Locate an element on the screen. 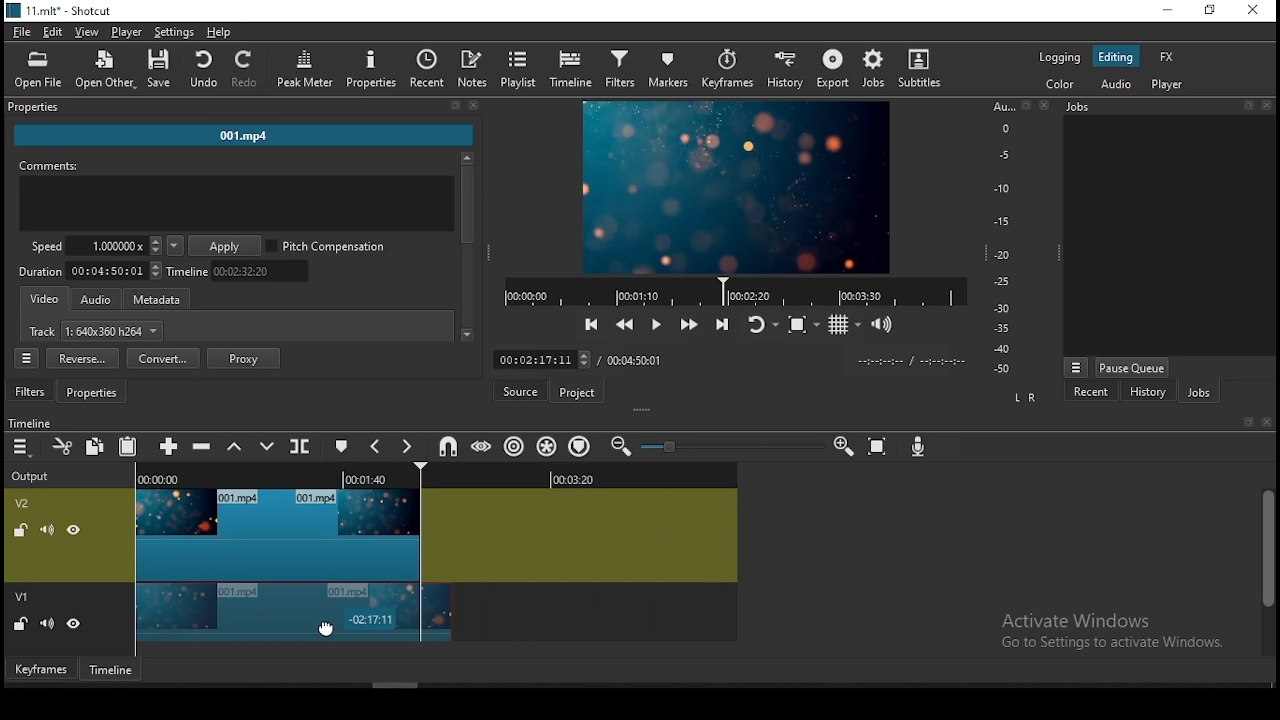 Image resolution: width=1280 pixels, height=720 pixels. play quickly forwards is located at coordinates (691, 325).